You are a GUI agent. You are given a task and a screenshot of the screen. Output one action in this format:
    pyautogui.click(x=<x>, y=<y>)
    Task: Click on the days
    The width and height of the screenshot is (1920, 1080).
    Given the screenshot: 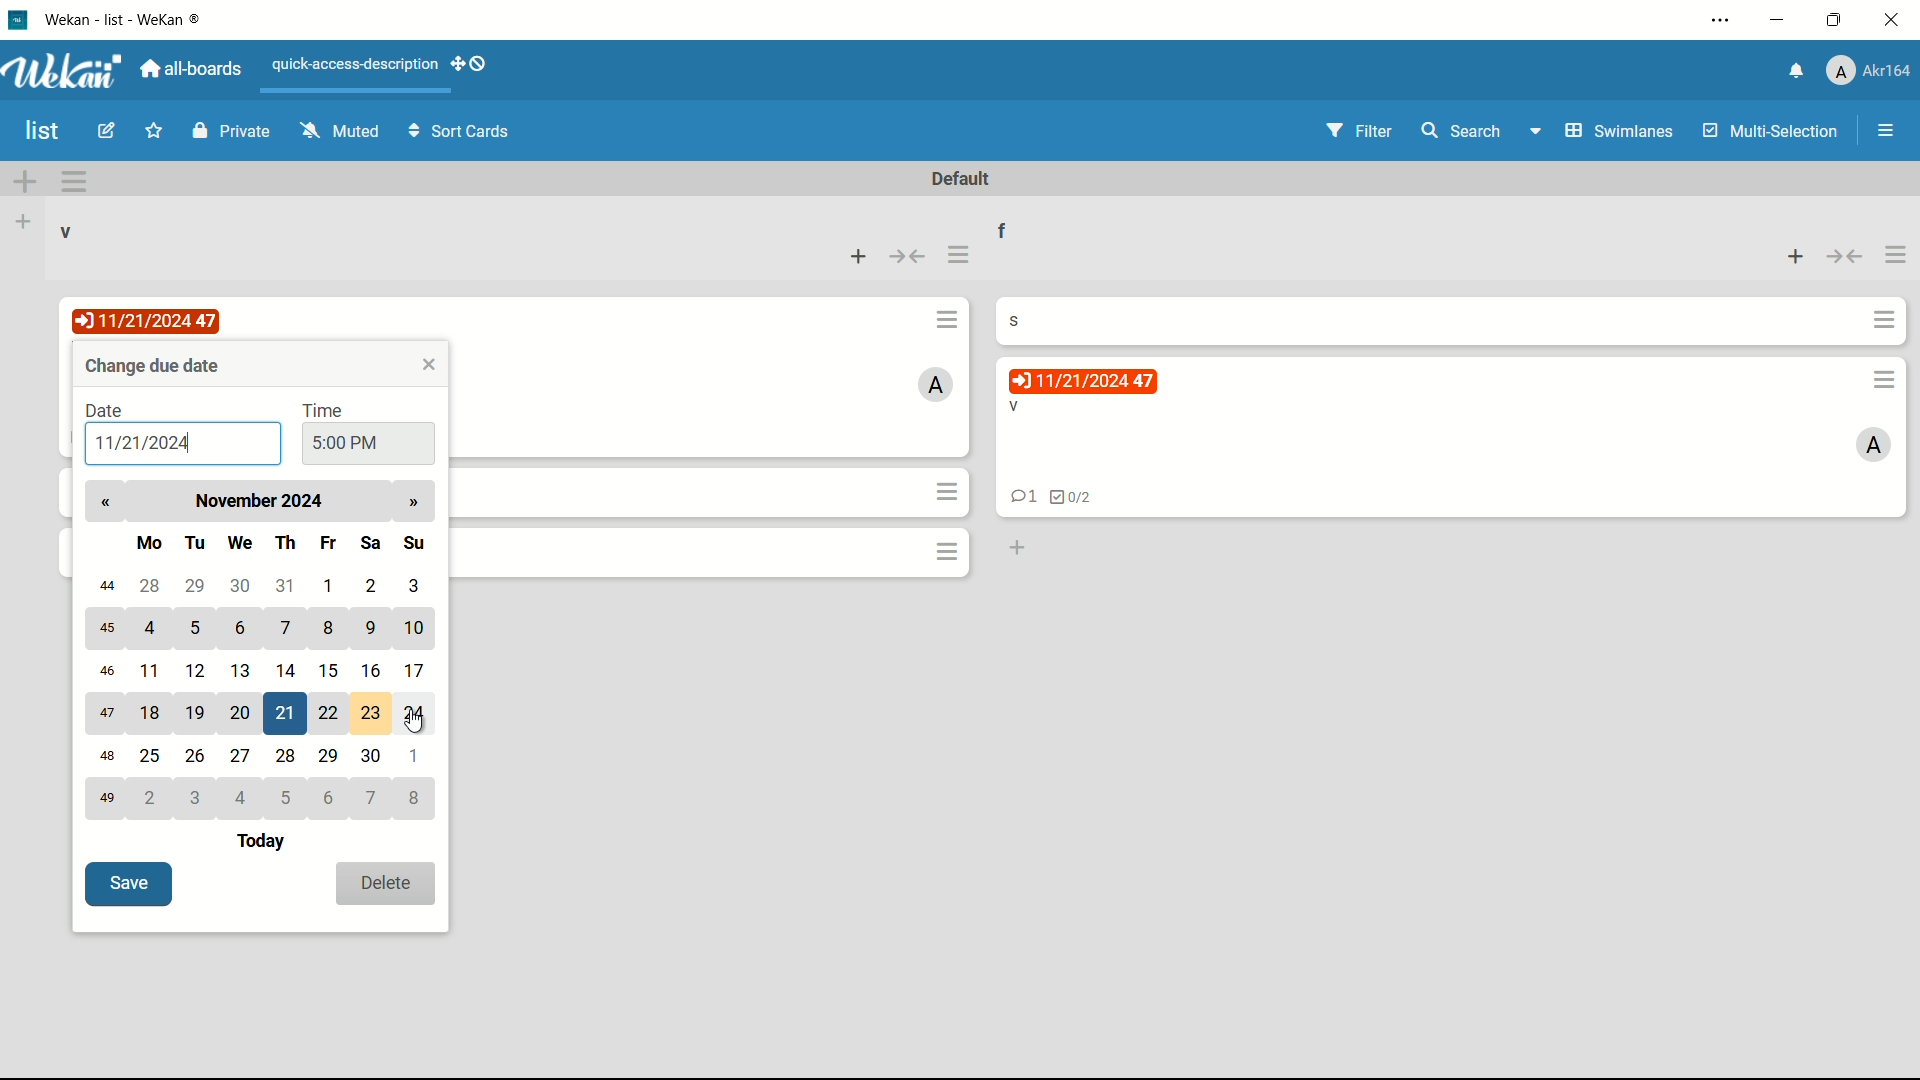 What is the action you would take?
    pyautogui.click(x=281, y=540)
    